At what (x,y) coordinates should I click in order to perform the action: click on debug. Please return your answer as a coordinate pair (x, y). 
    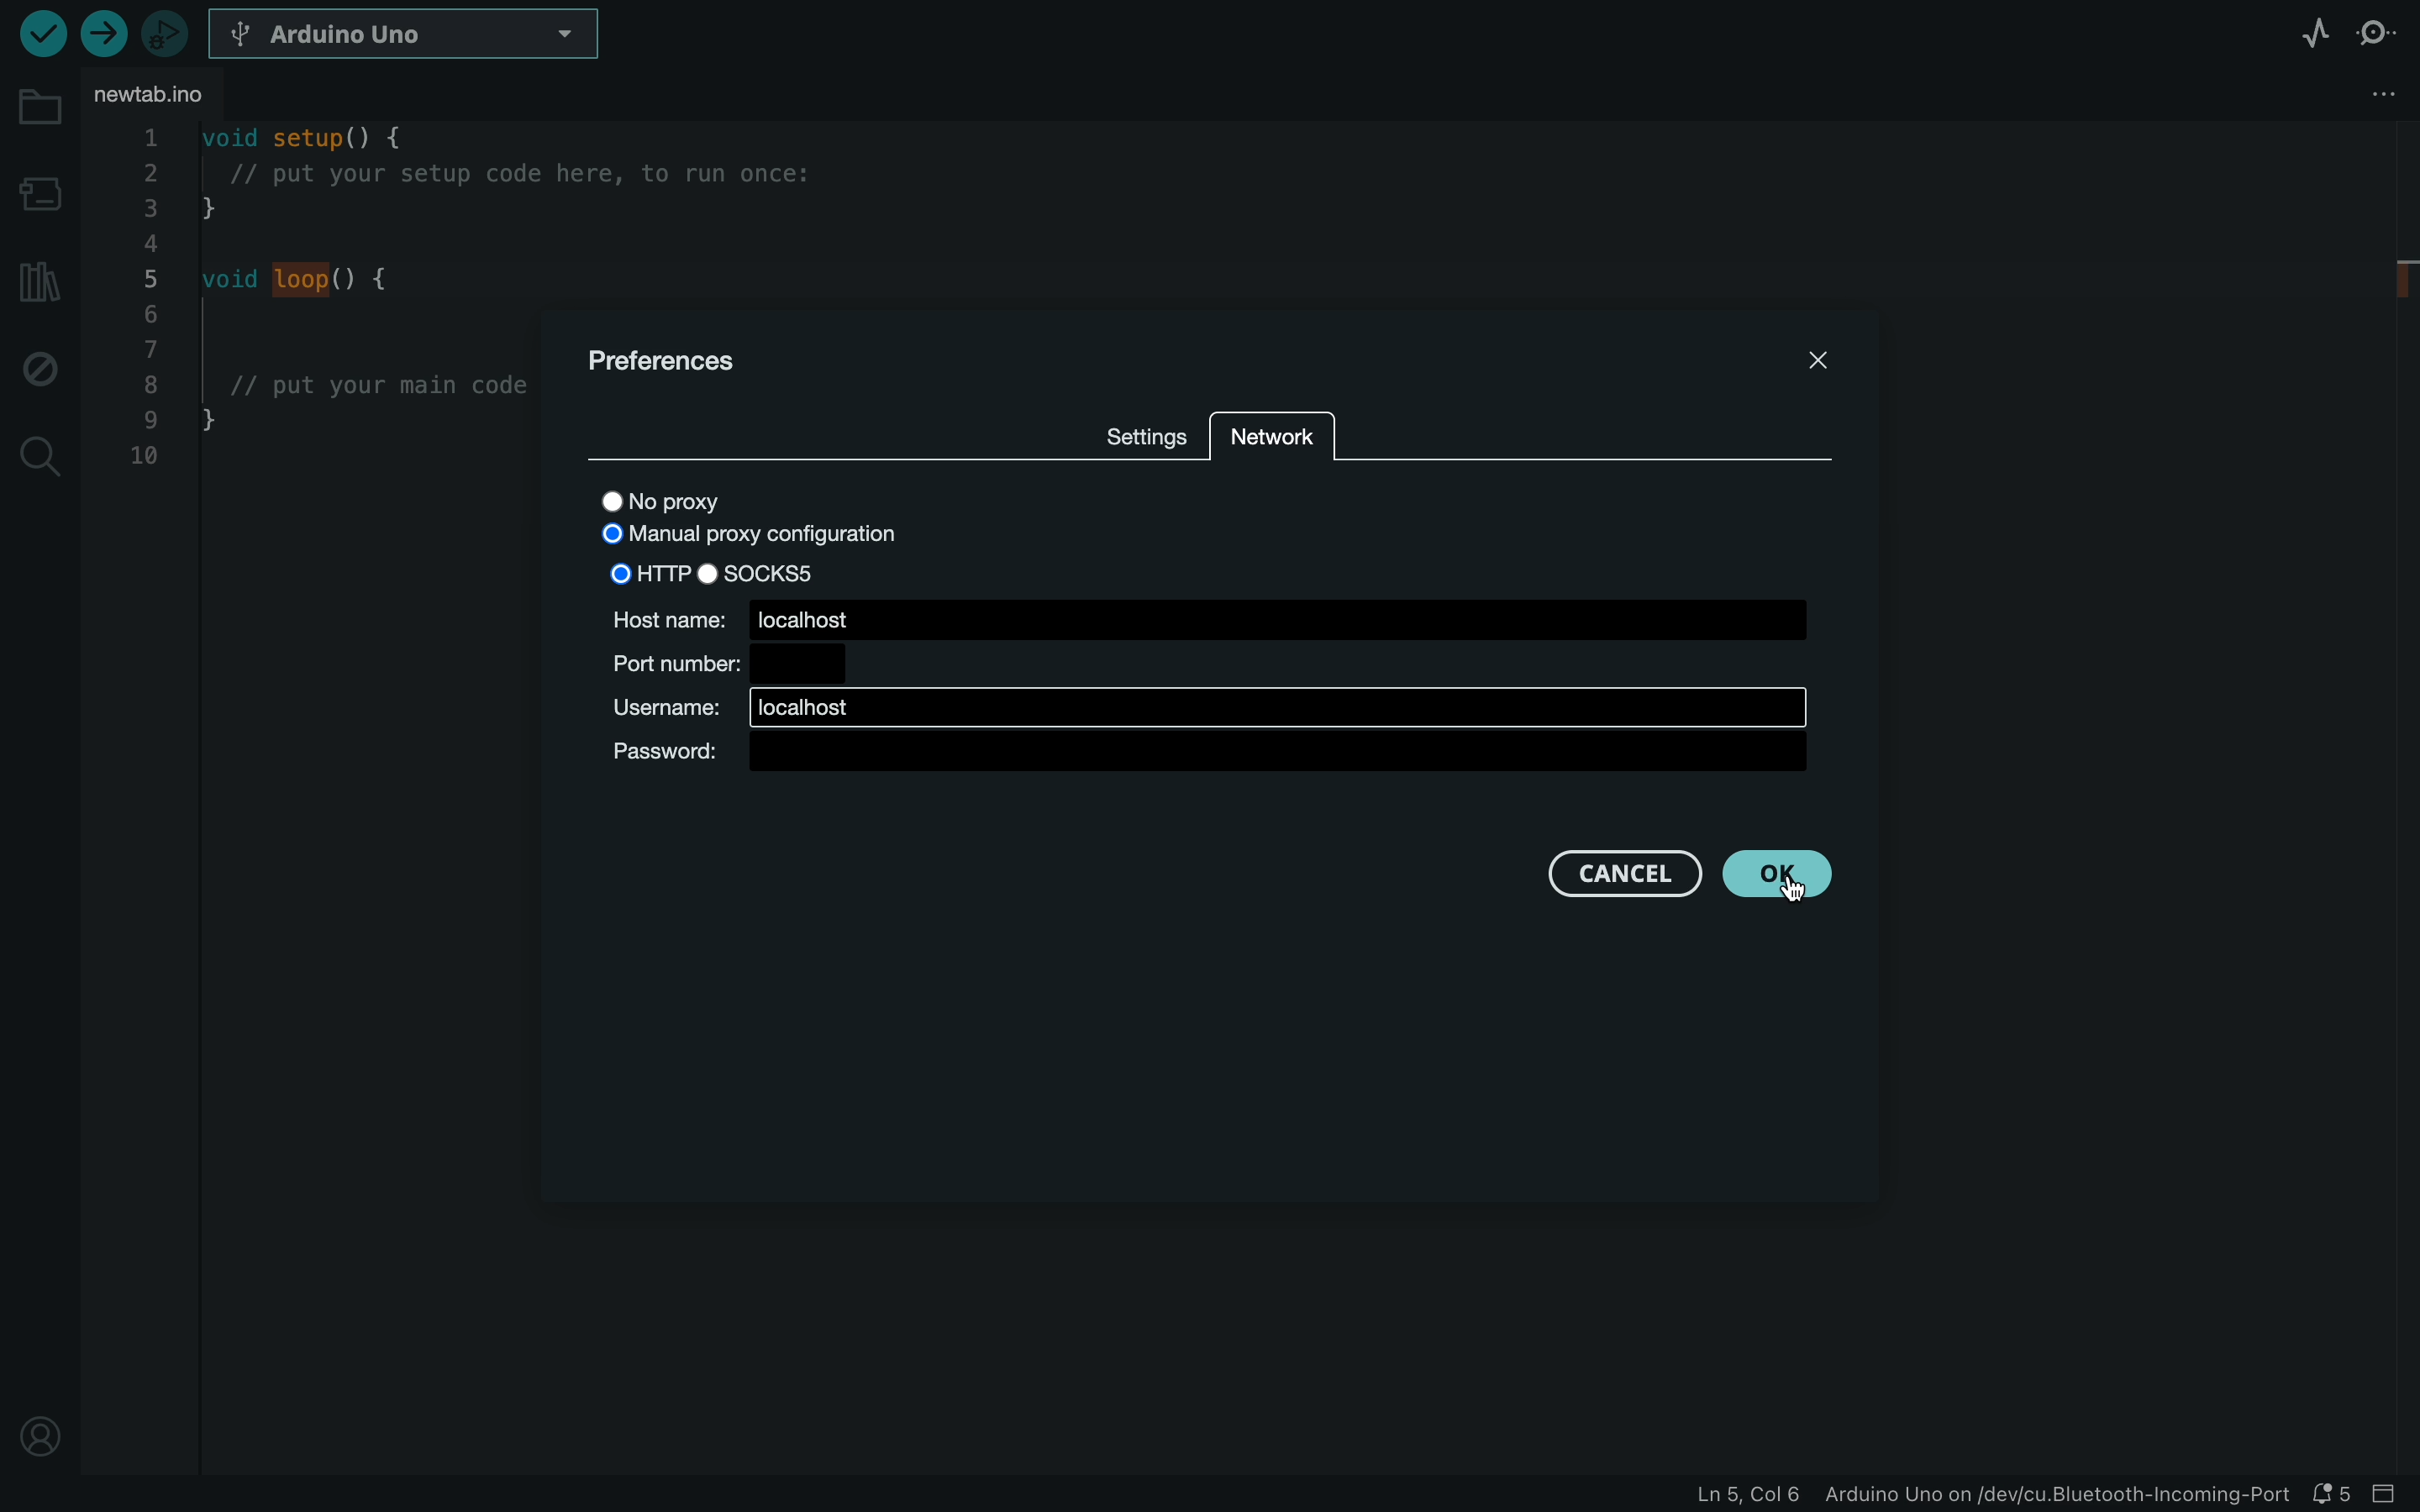
    Looking at the image, I should click on (35, 366).